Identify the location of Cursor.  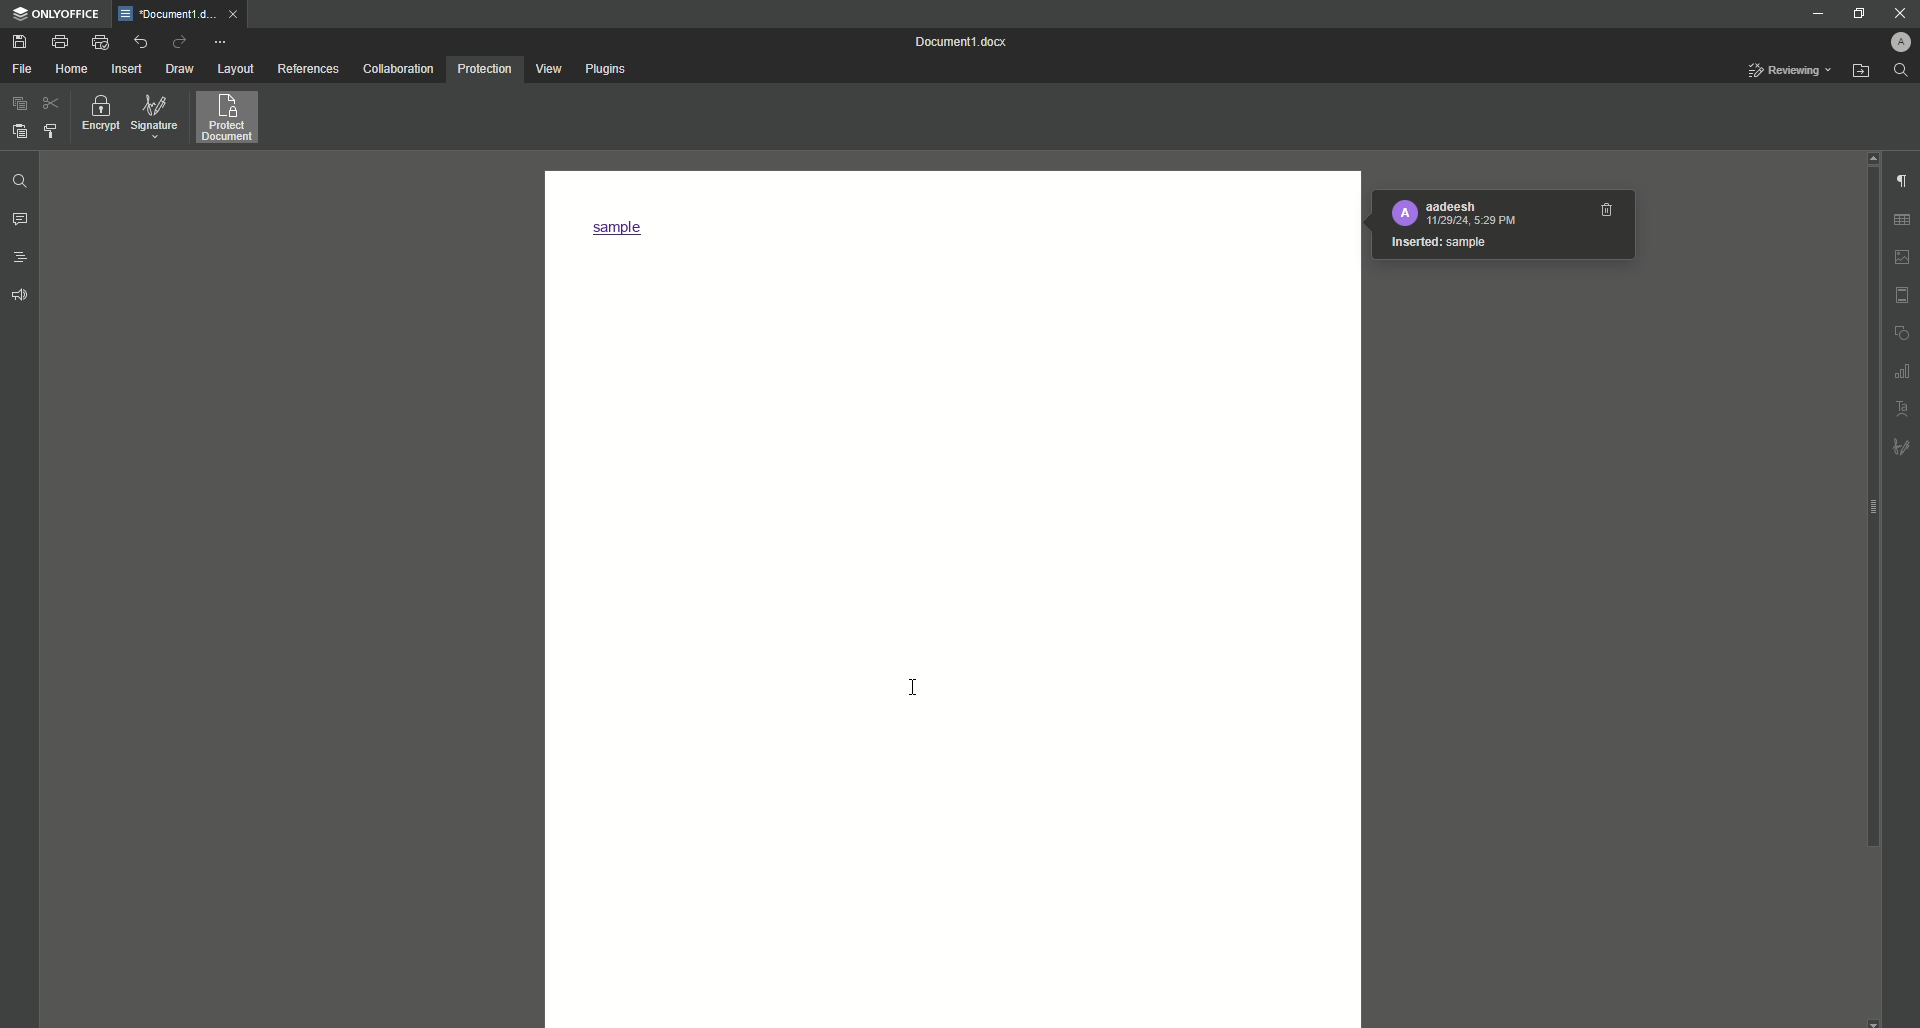
(913, 684).